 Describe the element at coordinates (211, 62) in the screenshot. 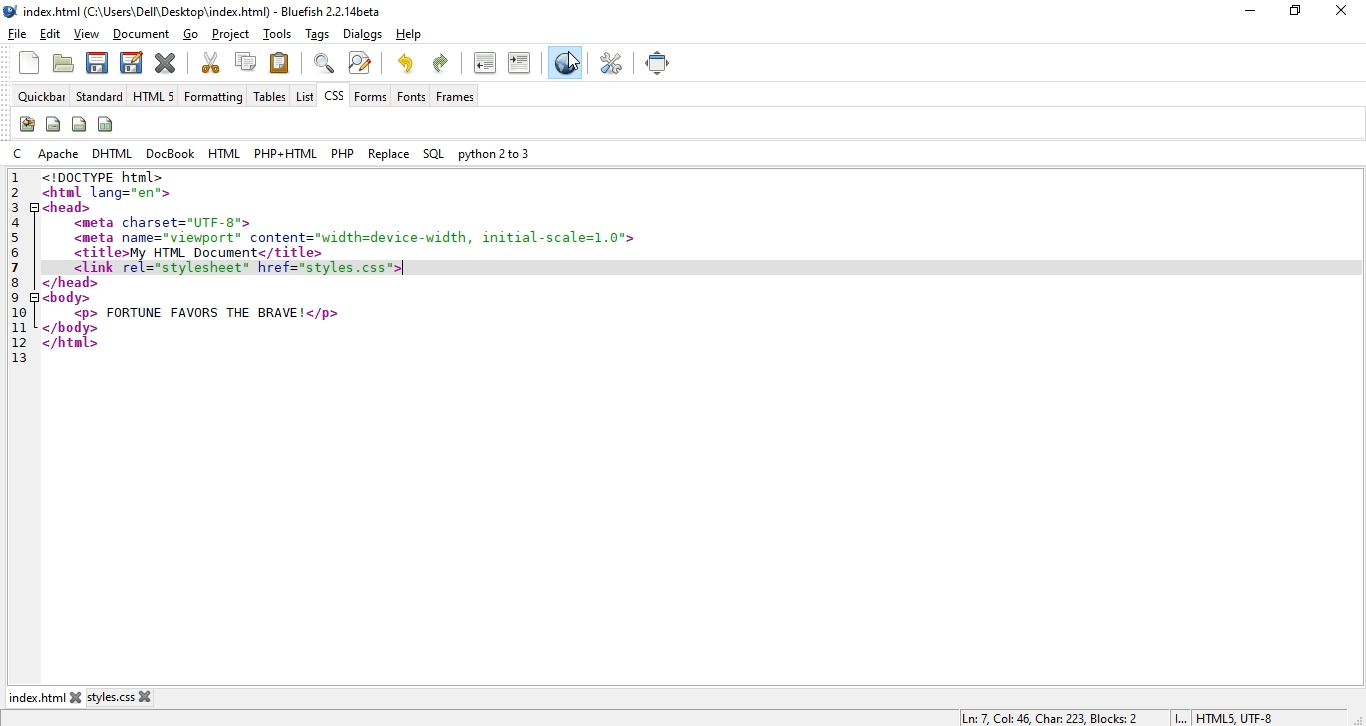

I see `cut` at that location.